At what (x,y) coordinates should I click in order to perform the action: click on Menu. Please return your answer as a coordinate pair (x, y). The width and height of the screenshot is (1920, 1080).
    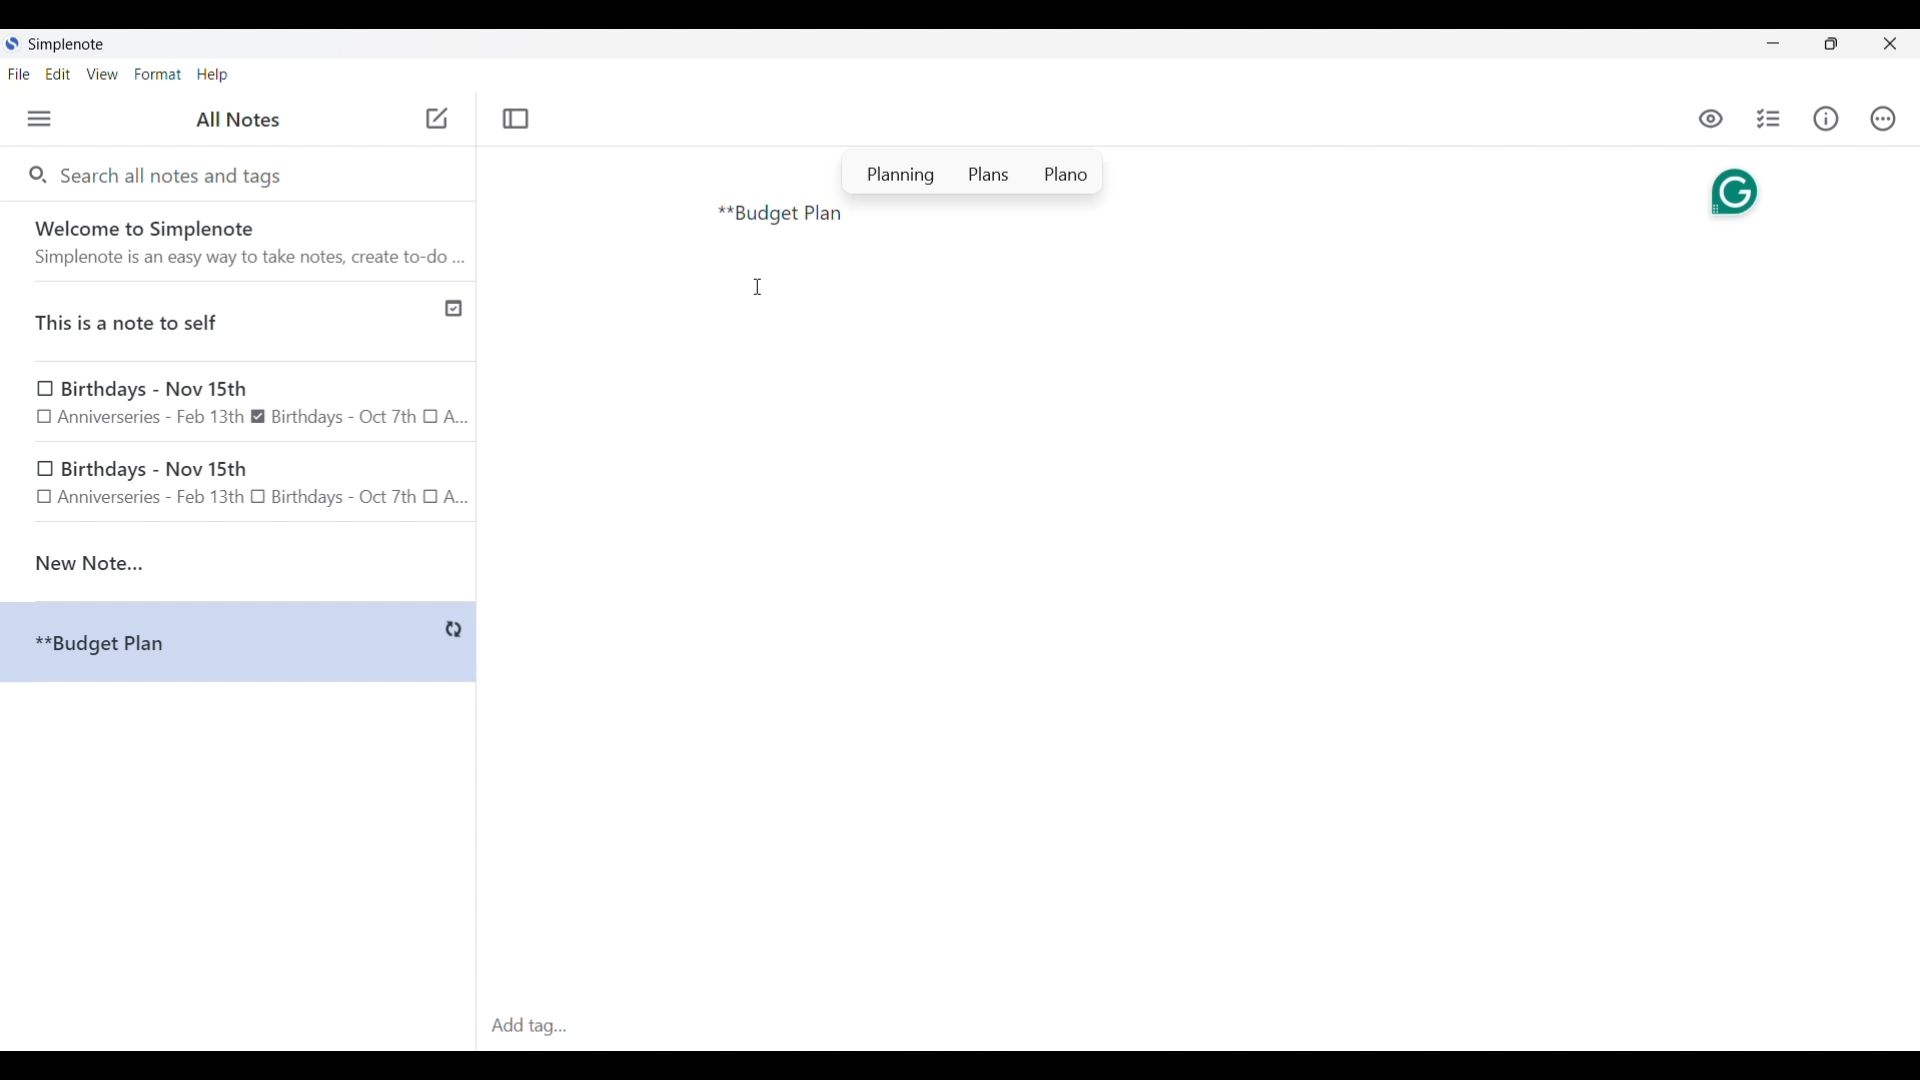
    Looking at the image, I should click on (39, 118).